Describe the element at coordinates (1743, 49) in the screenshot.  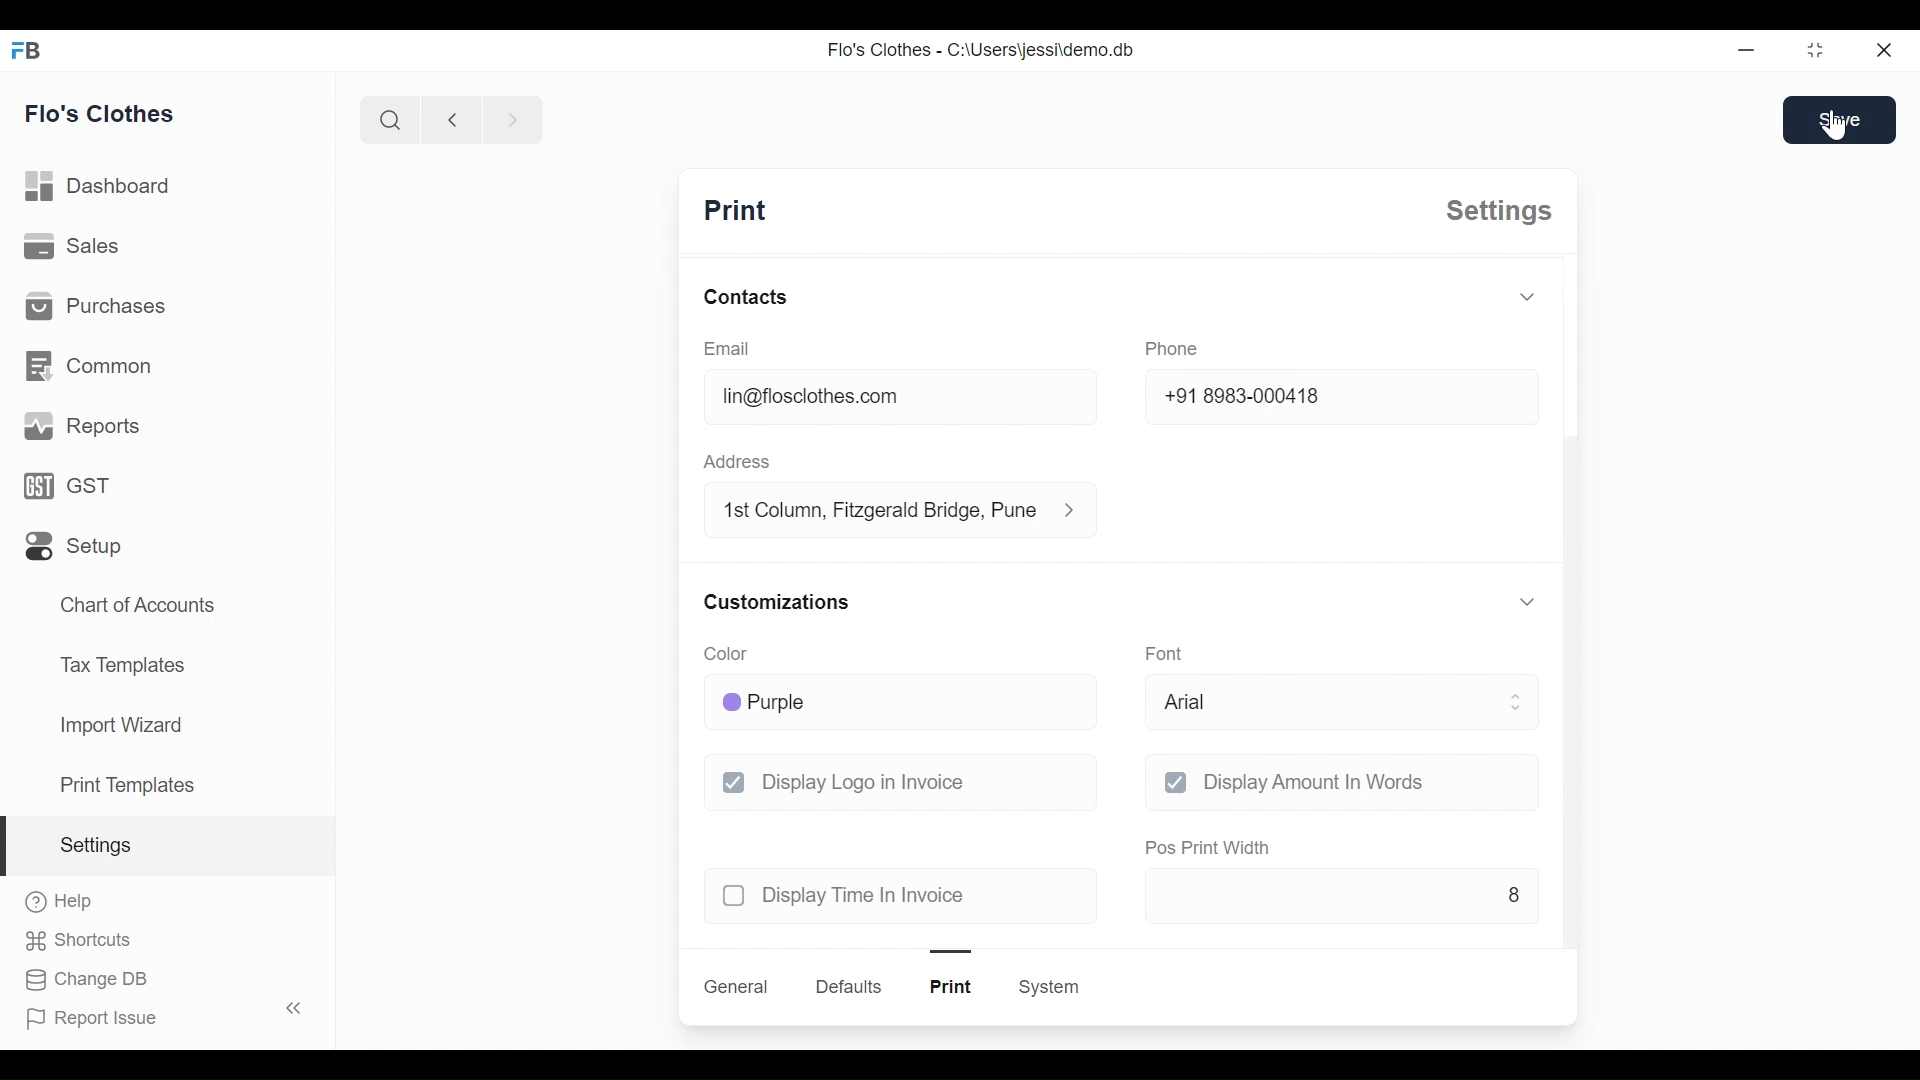
I see `Minimize` at that location.